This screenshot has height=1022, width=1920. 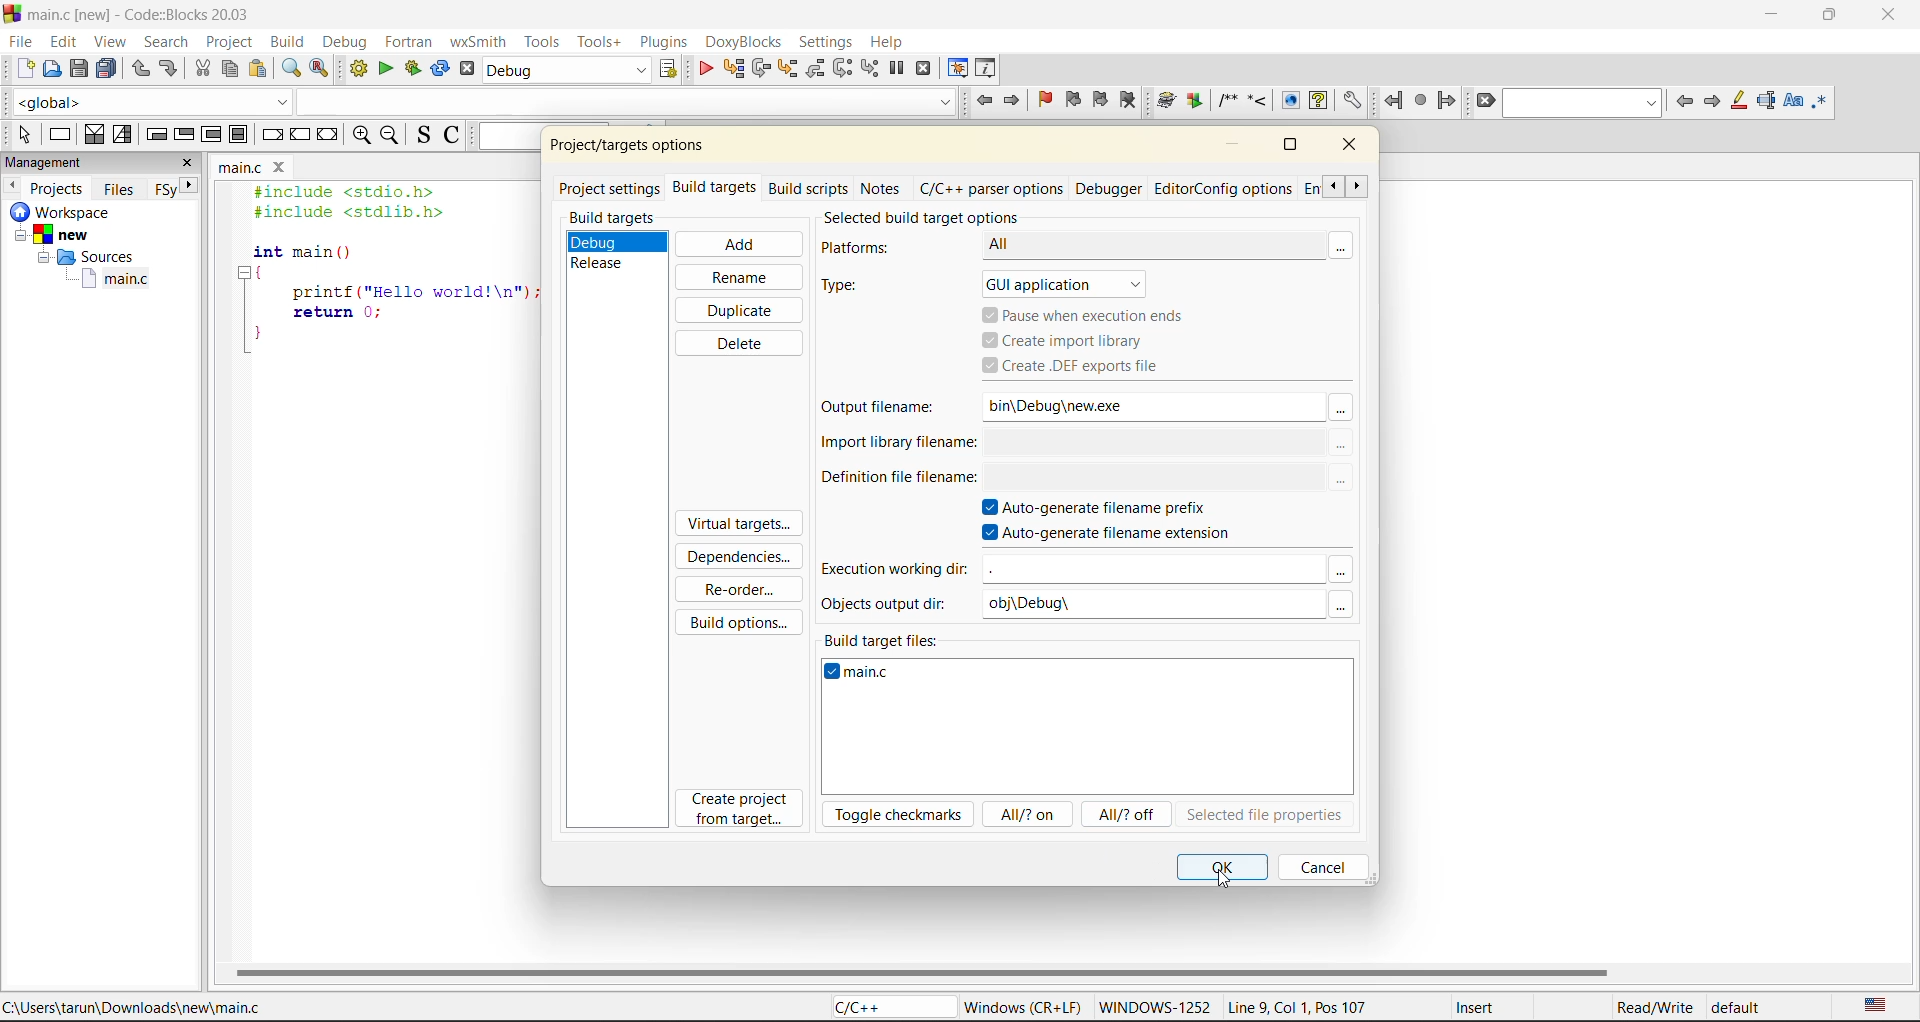 I want to click on toggle source, so click(x=425, y=136).